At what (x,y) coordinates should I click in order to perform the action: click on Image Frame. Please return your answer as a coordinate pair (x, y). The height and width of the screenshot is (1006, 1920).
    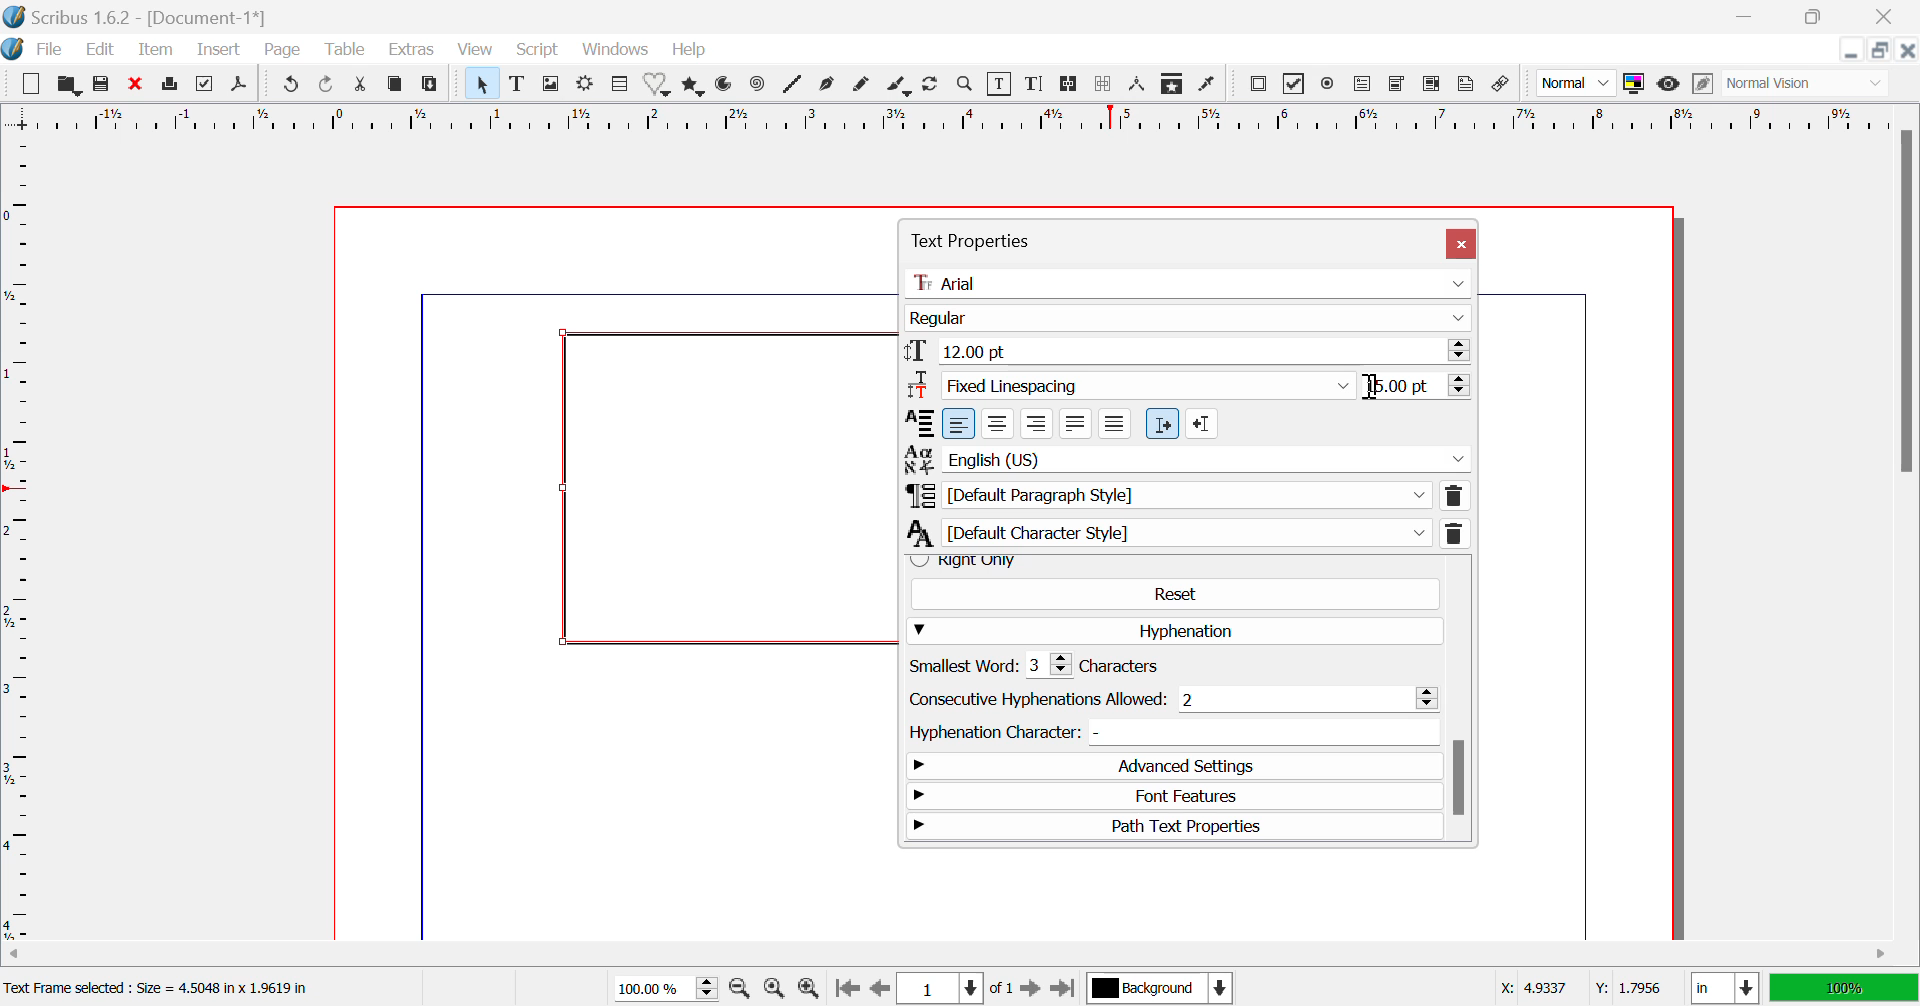
    Looking at the image, I should click on (552, 84).